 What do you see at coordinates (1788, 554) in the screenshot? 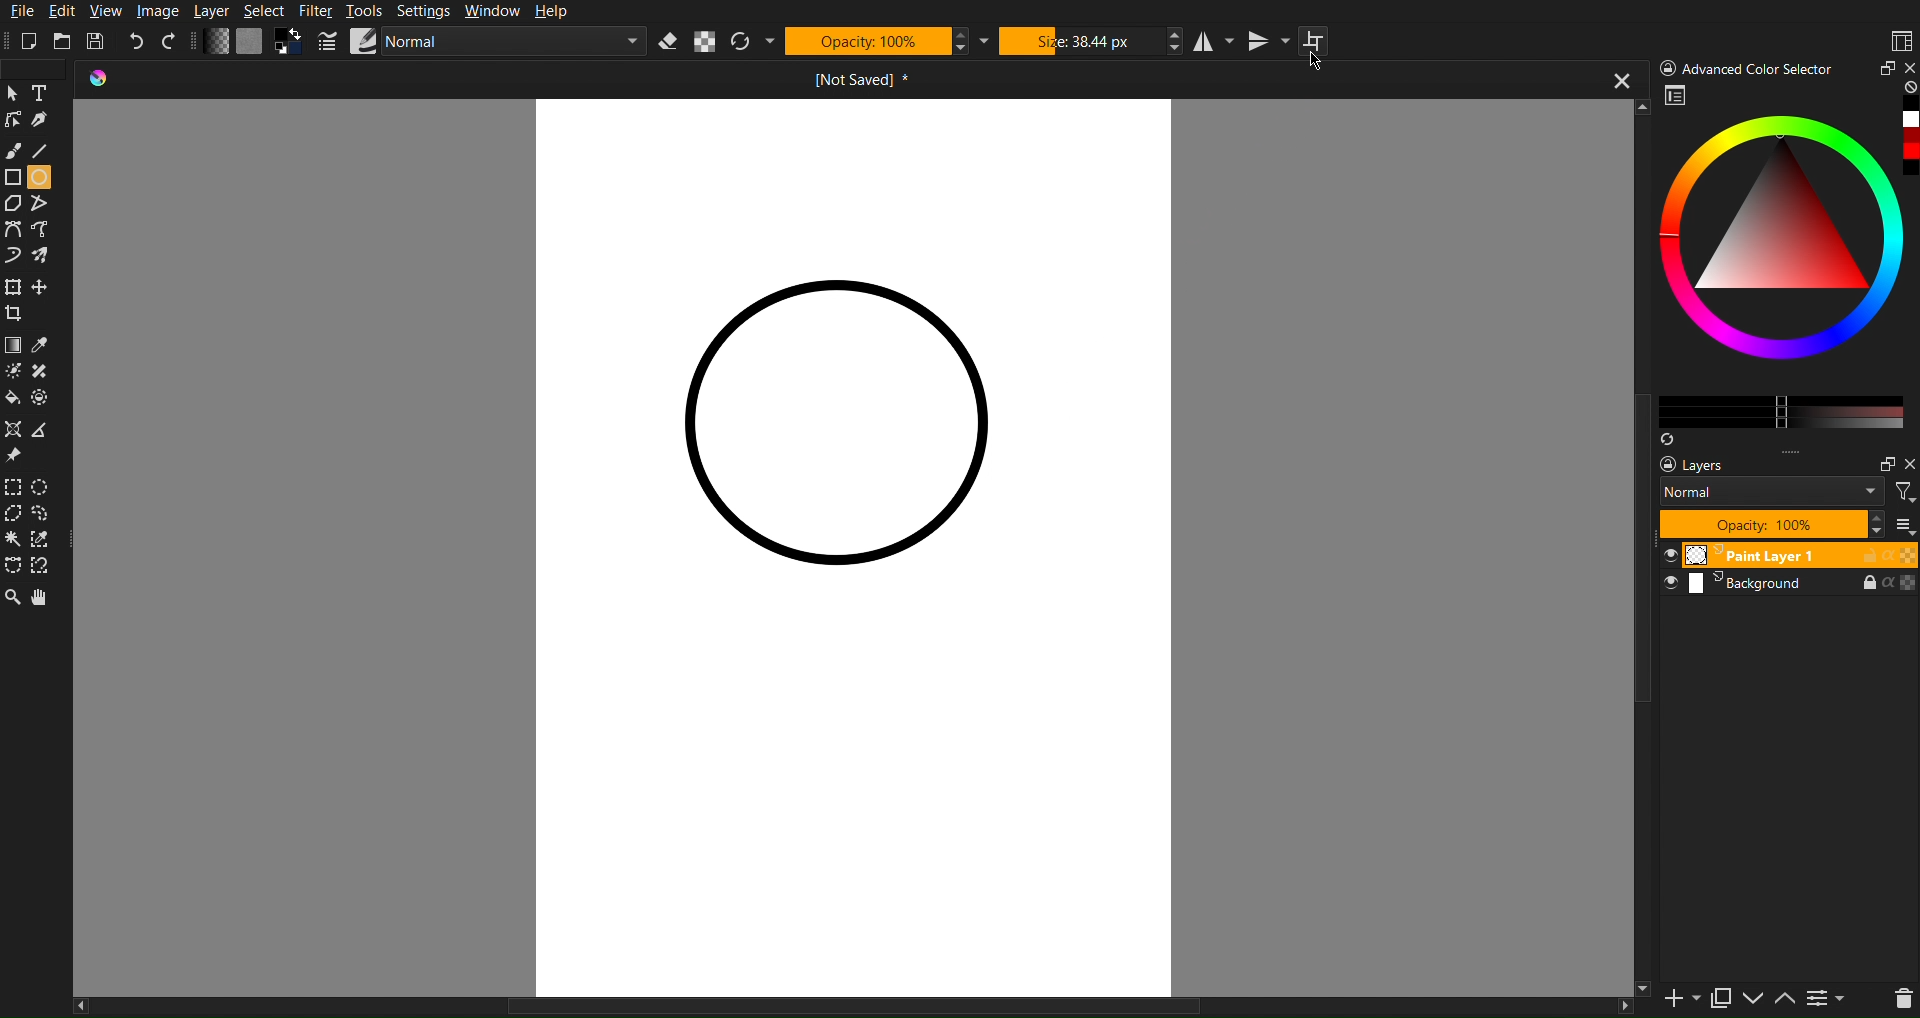
I see `Paint Layer 1` at bounding box center [1788, 554].